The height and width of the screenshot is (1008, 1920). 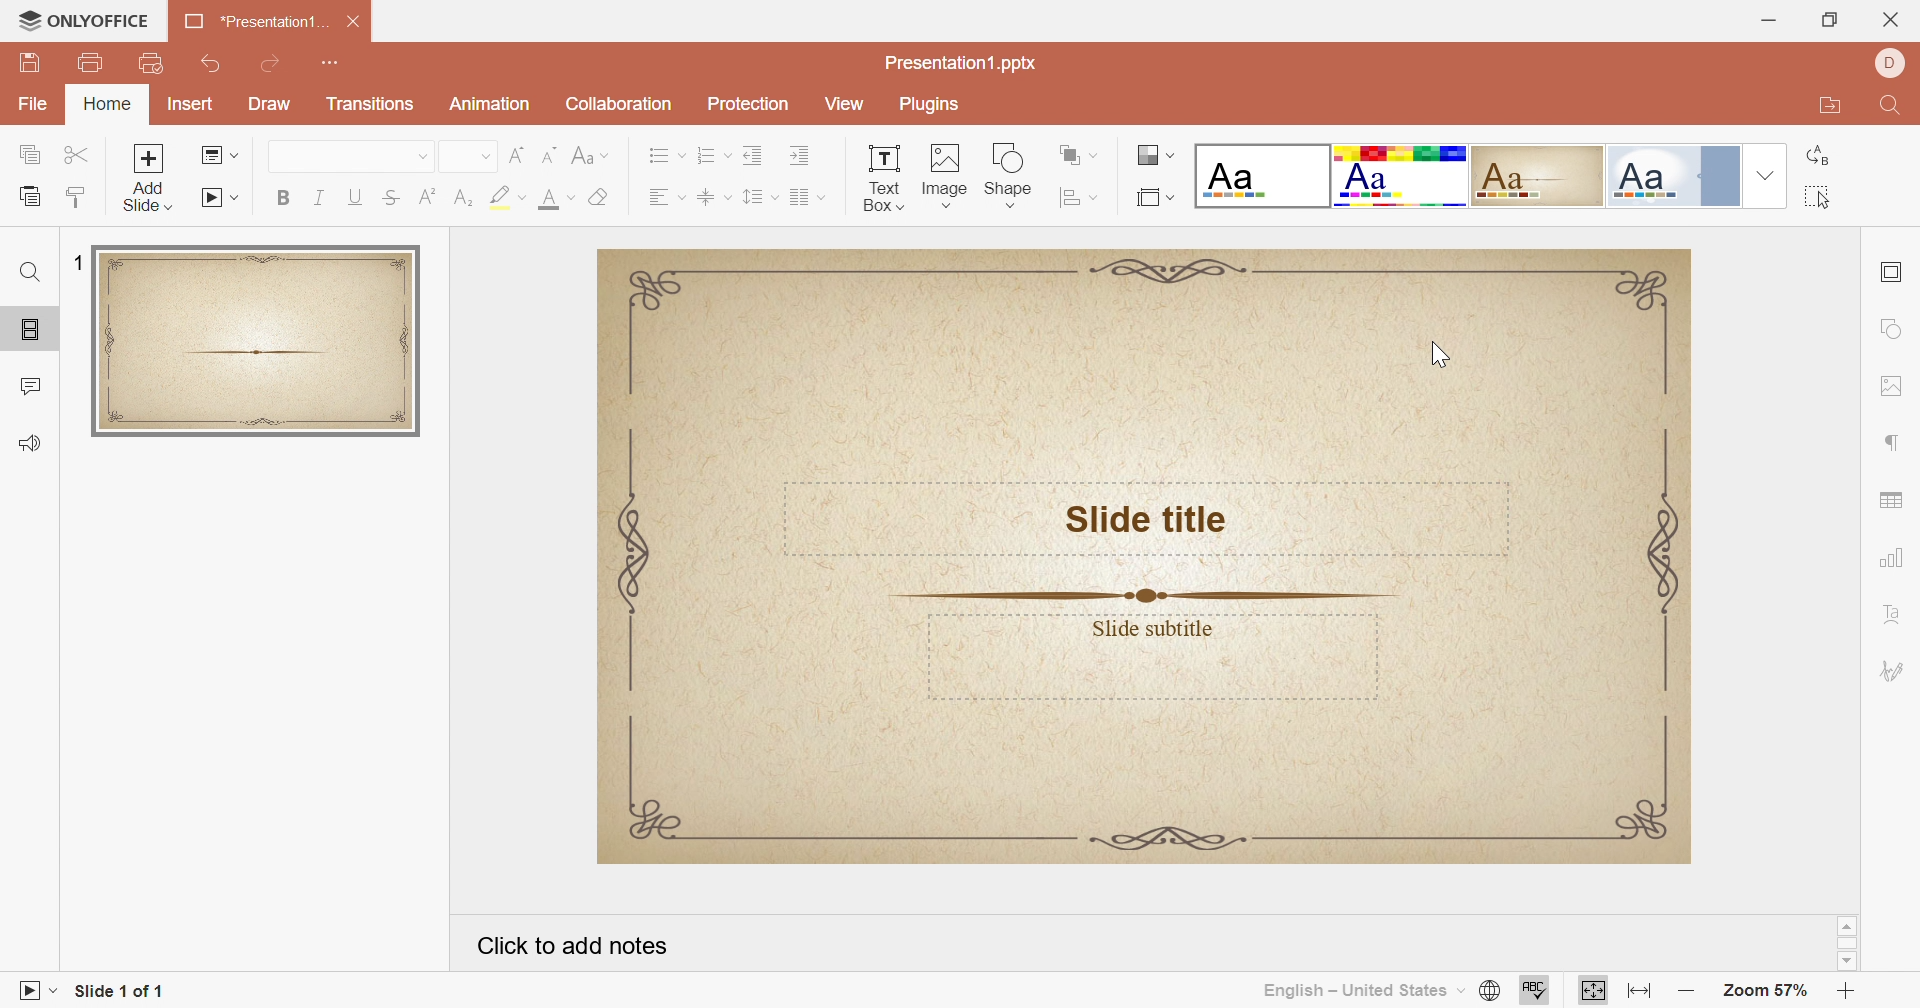 I want to click on Zoom out, so click(x=1681, y=990).